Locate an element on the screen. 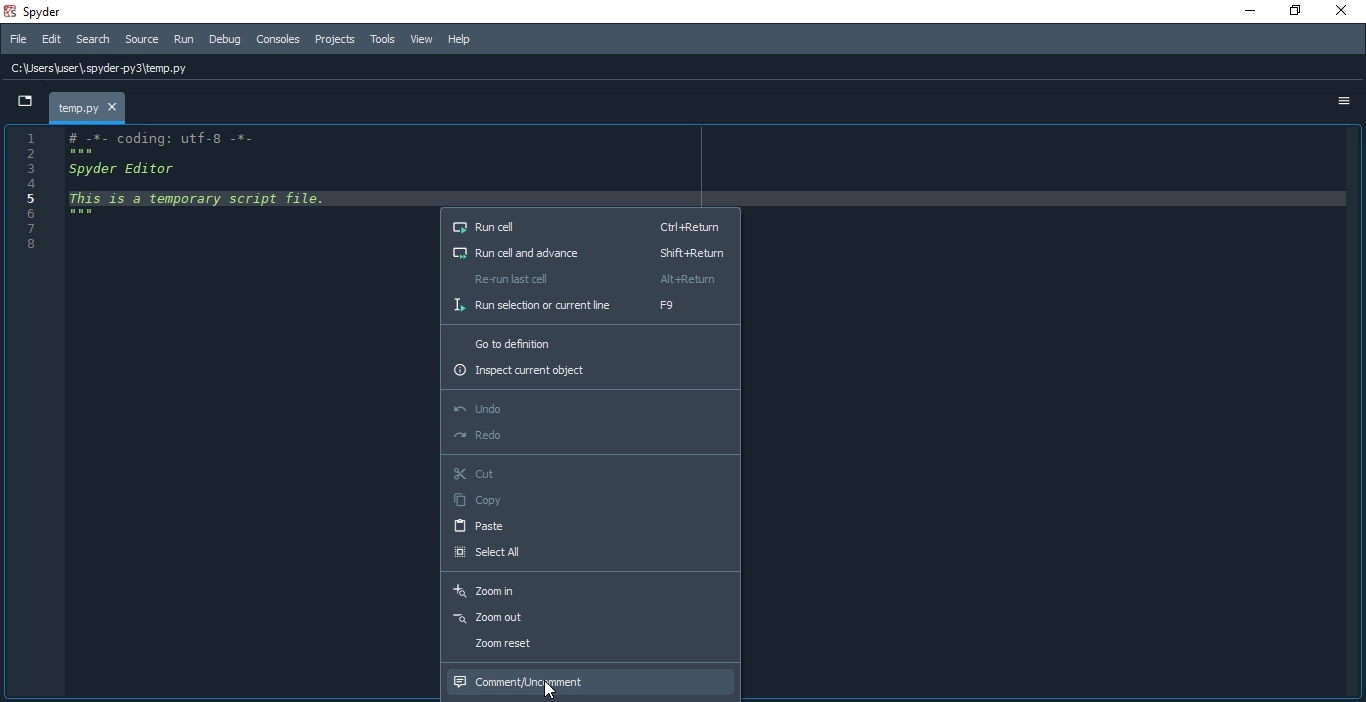 The height and width of the screenshot is (702, 1366). Go to definition is located at coordinates (591, 342).